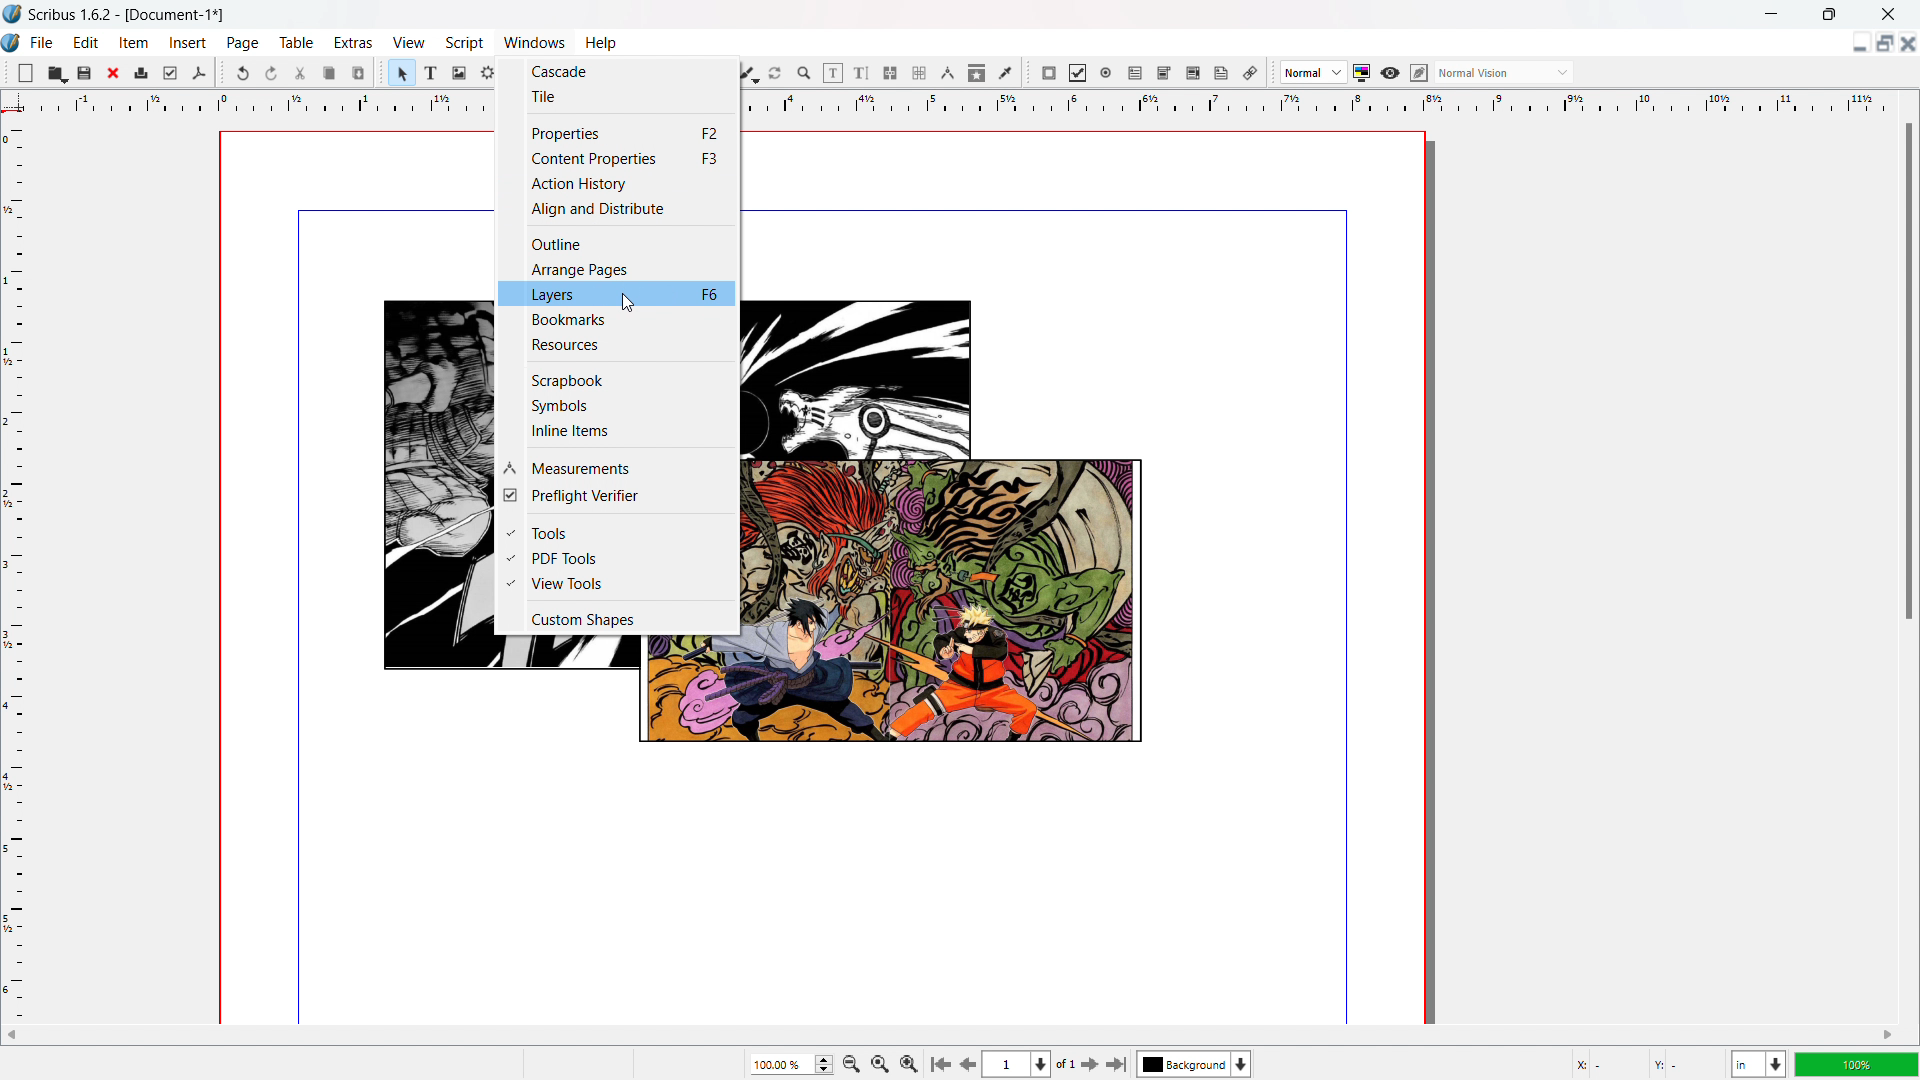 The height and width of the screenshot is (1080, 1920). Describe the element at coordinates (198, 73) in the screenshot. I see `save as pdf` at that location.